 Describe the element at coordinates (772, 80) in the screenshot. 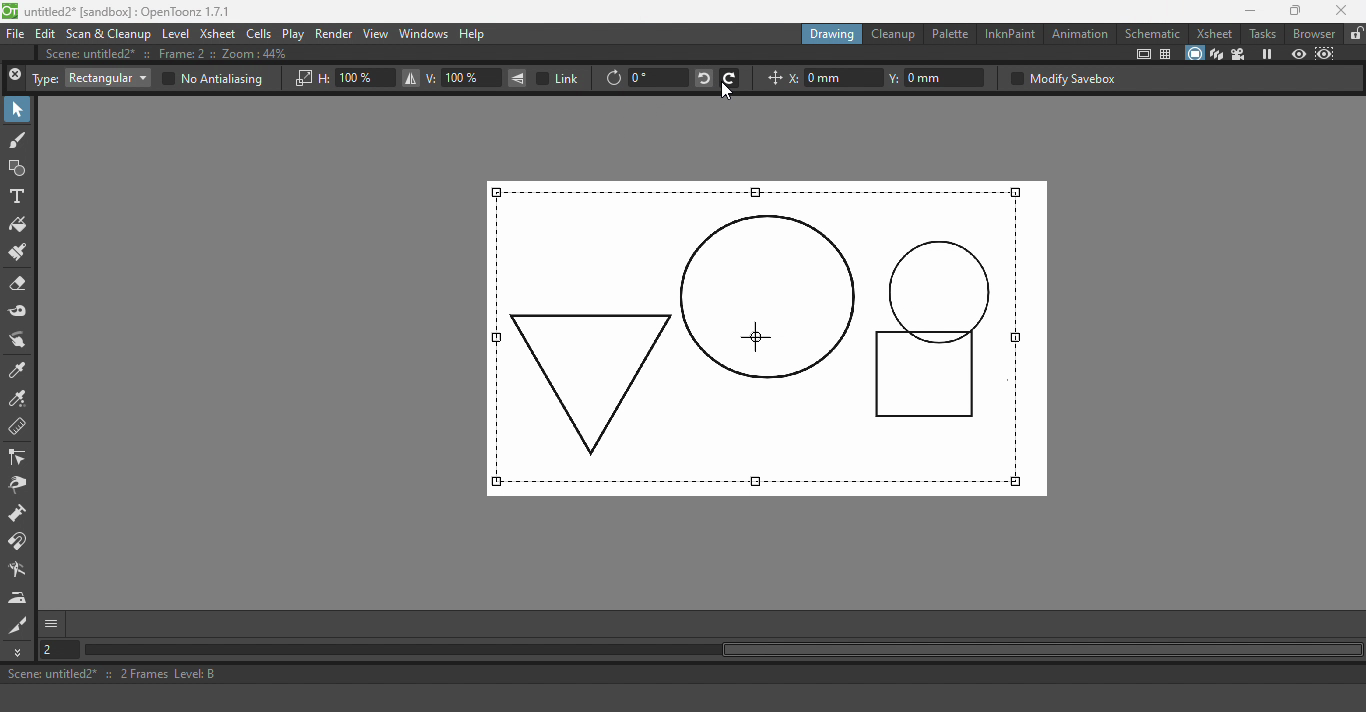

I see `Position` at that location.